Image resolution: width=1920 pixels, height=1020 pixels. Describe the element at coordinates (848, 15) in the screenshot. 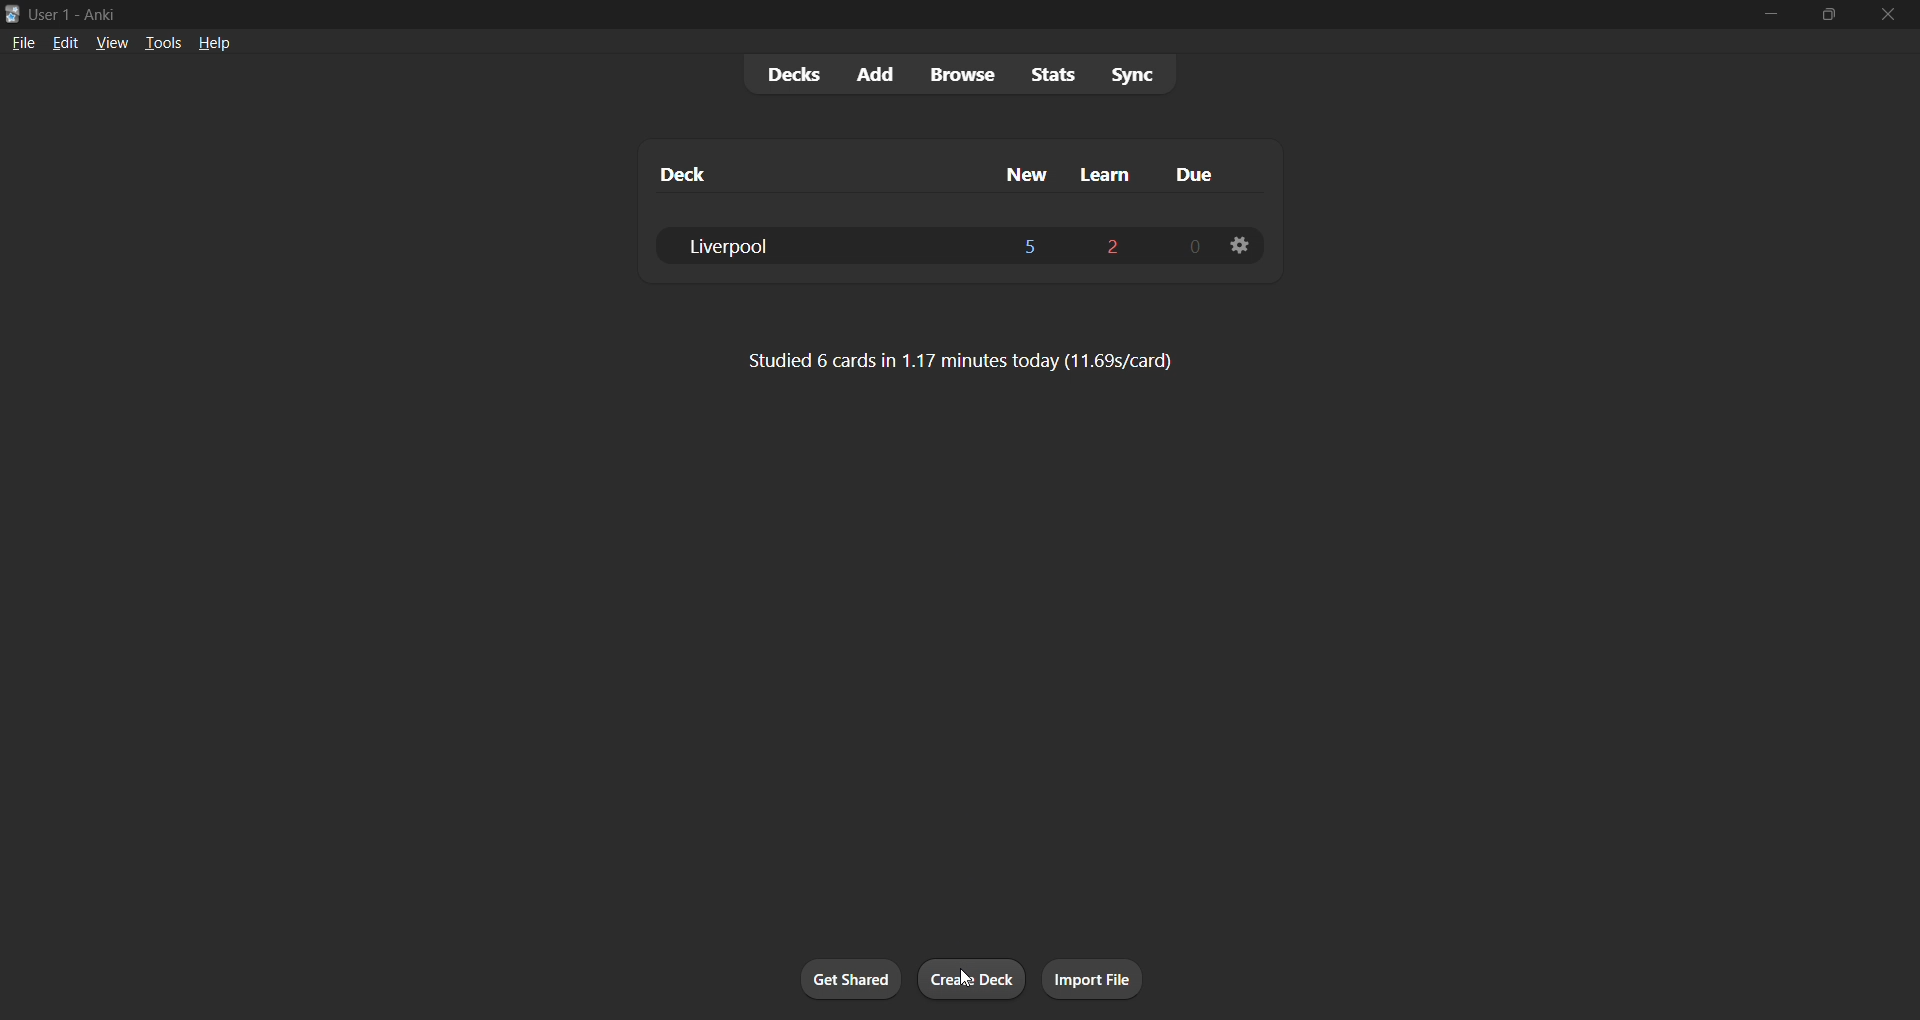

I see `title bar` at that location.